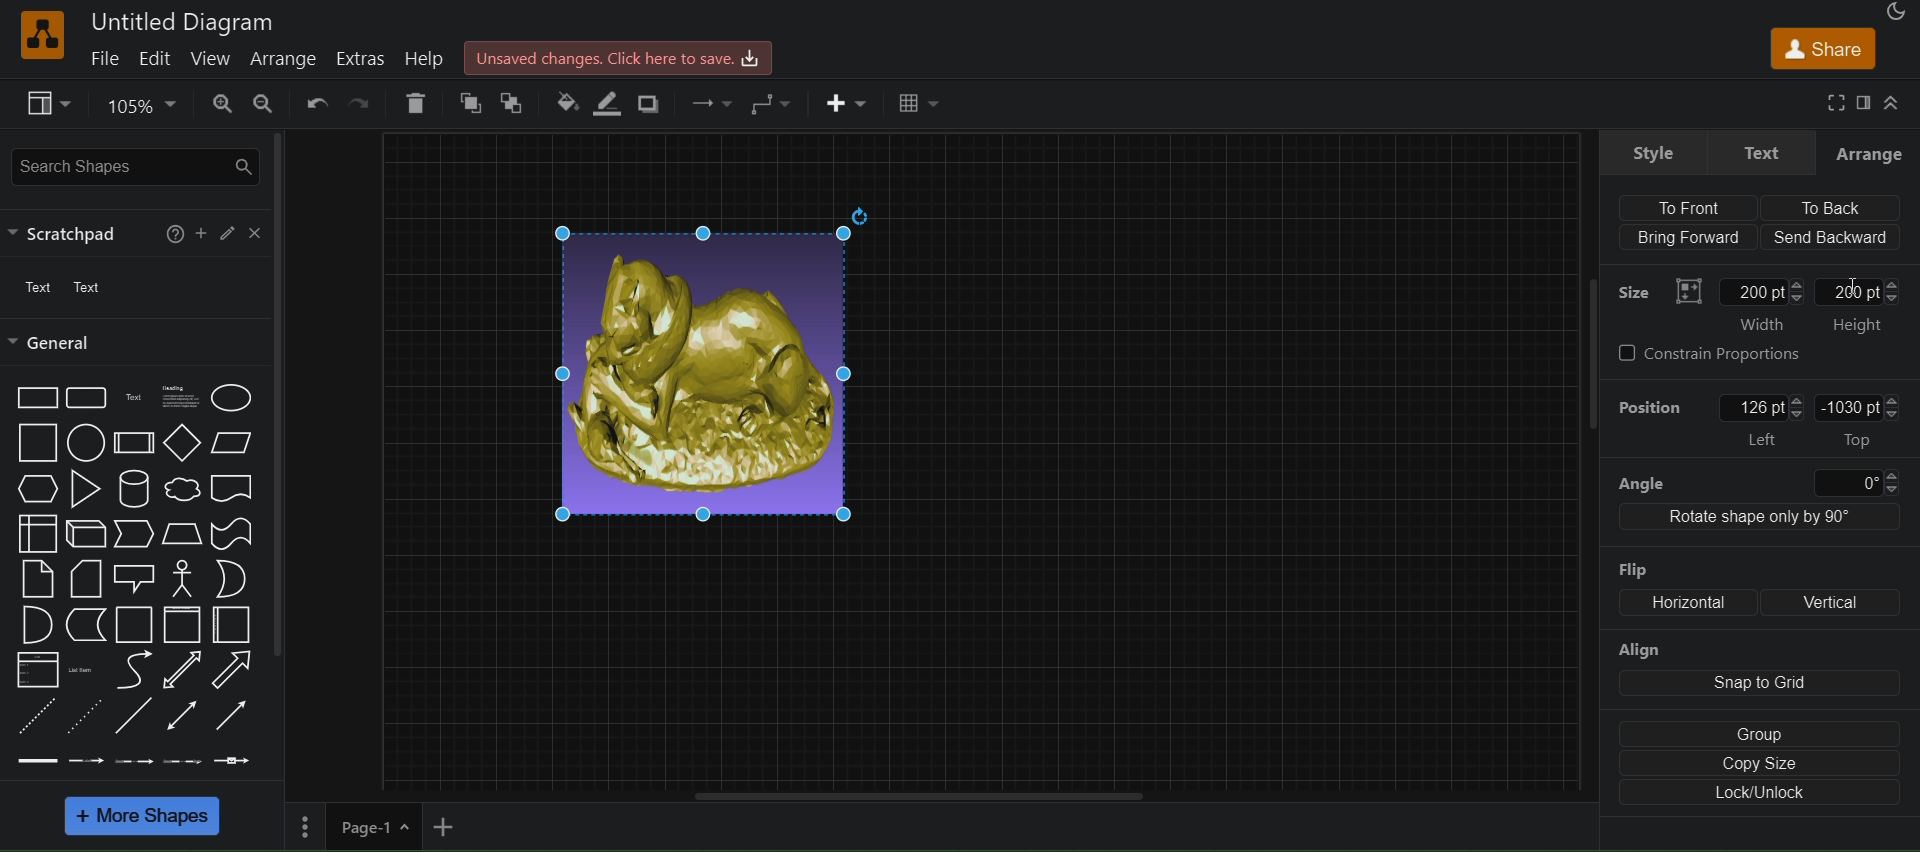  Describe the element at coordinates (416, 102) in the screenshot. I see `delete` at that location.